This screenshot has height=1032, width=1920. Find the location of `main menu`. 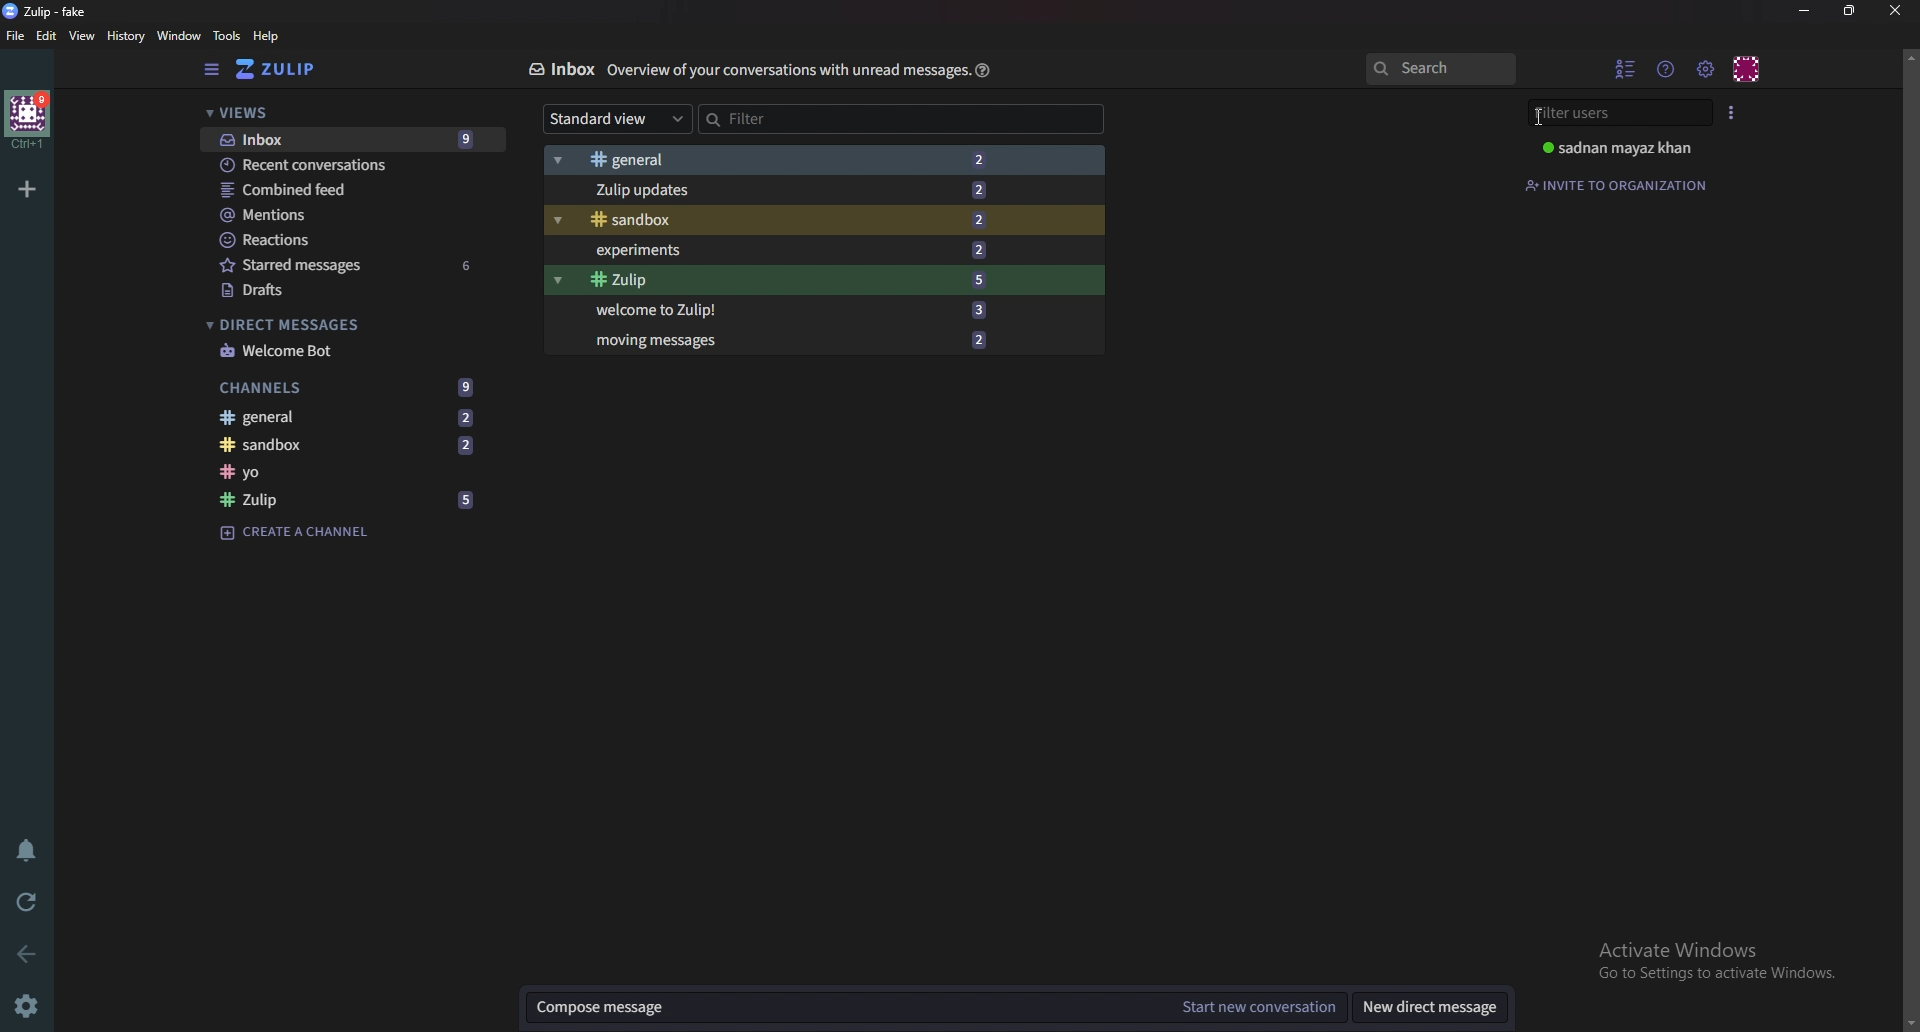

main menu is located at coordinates (1708, 72).